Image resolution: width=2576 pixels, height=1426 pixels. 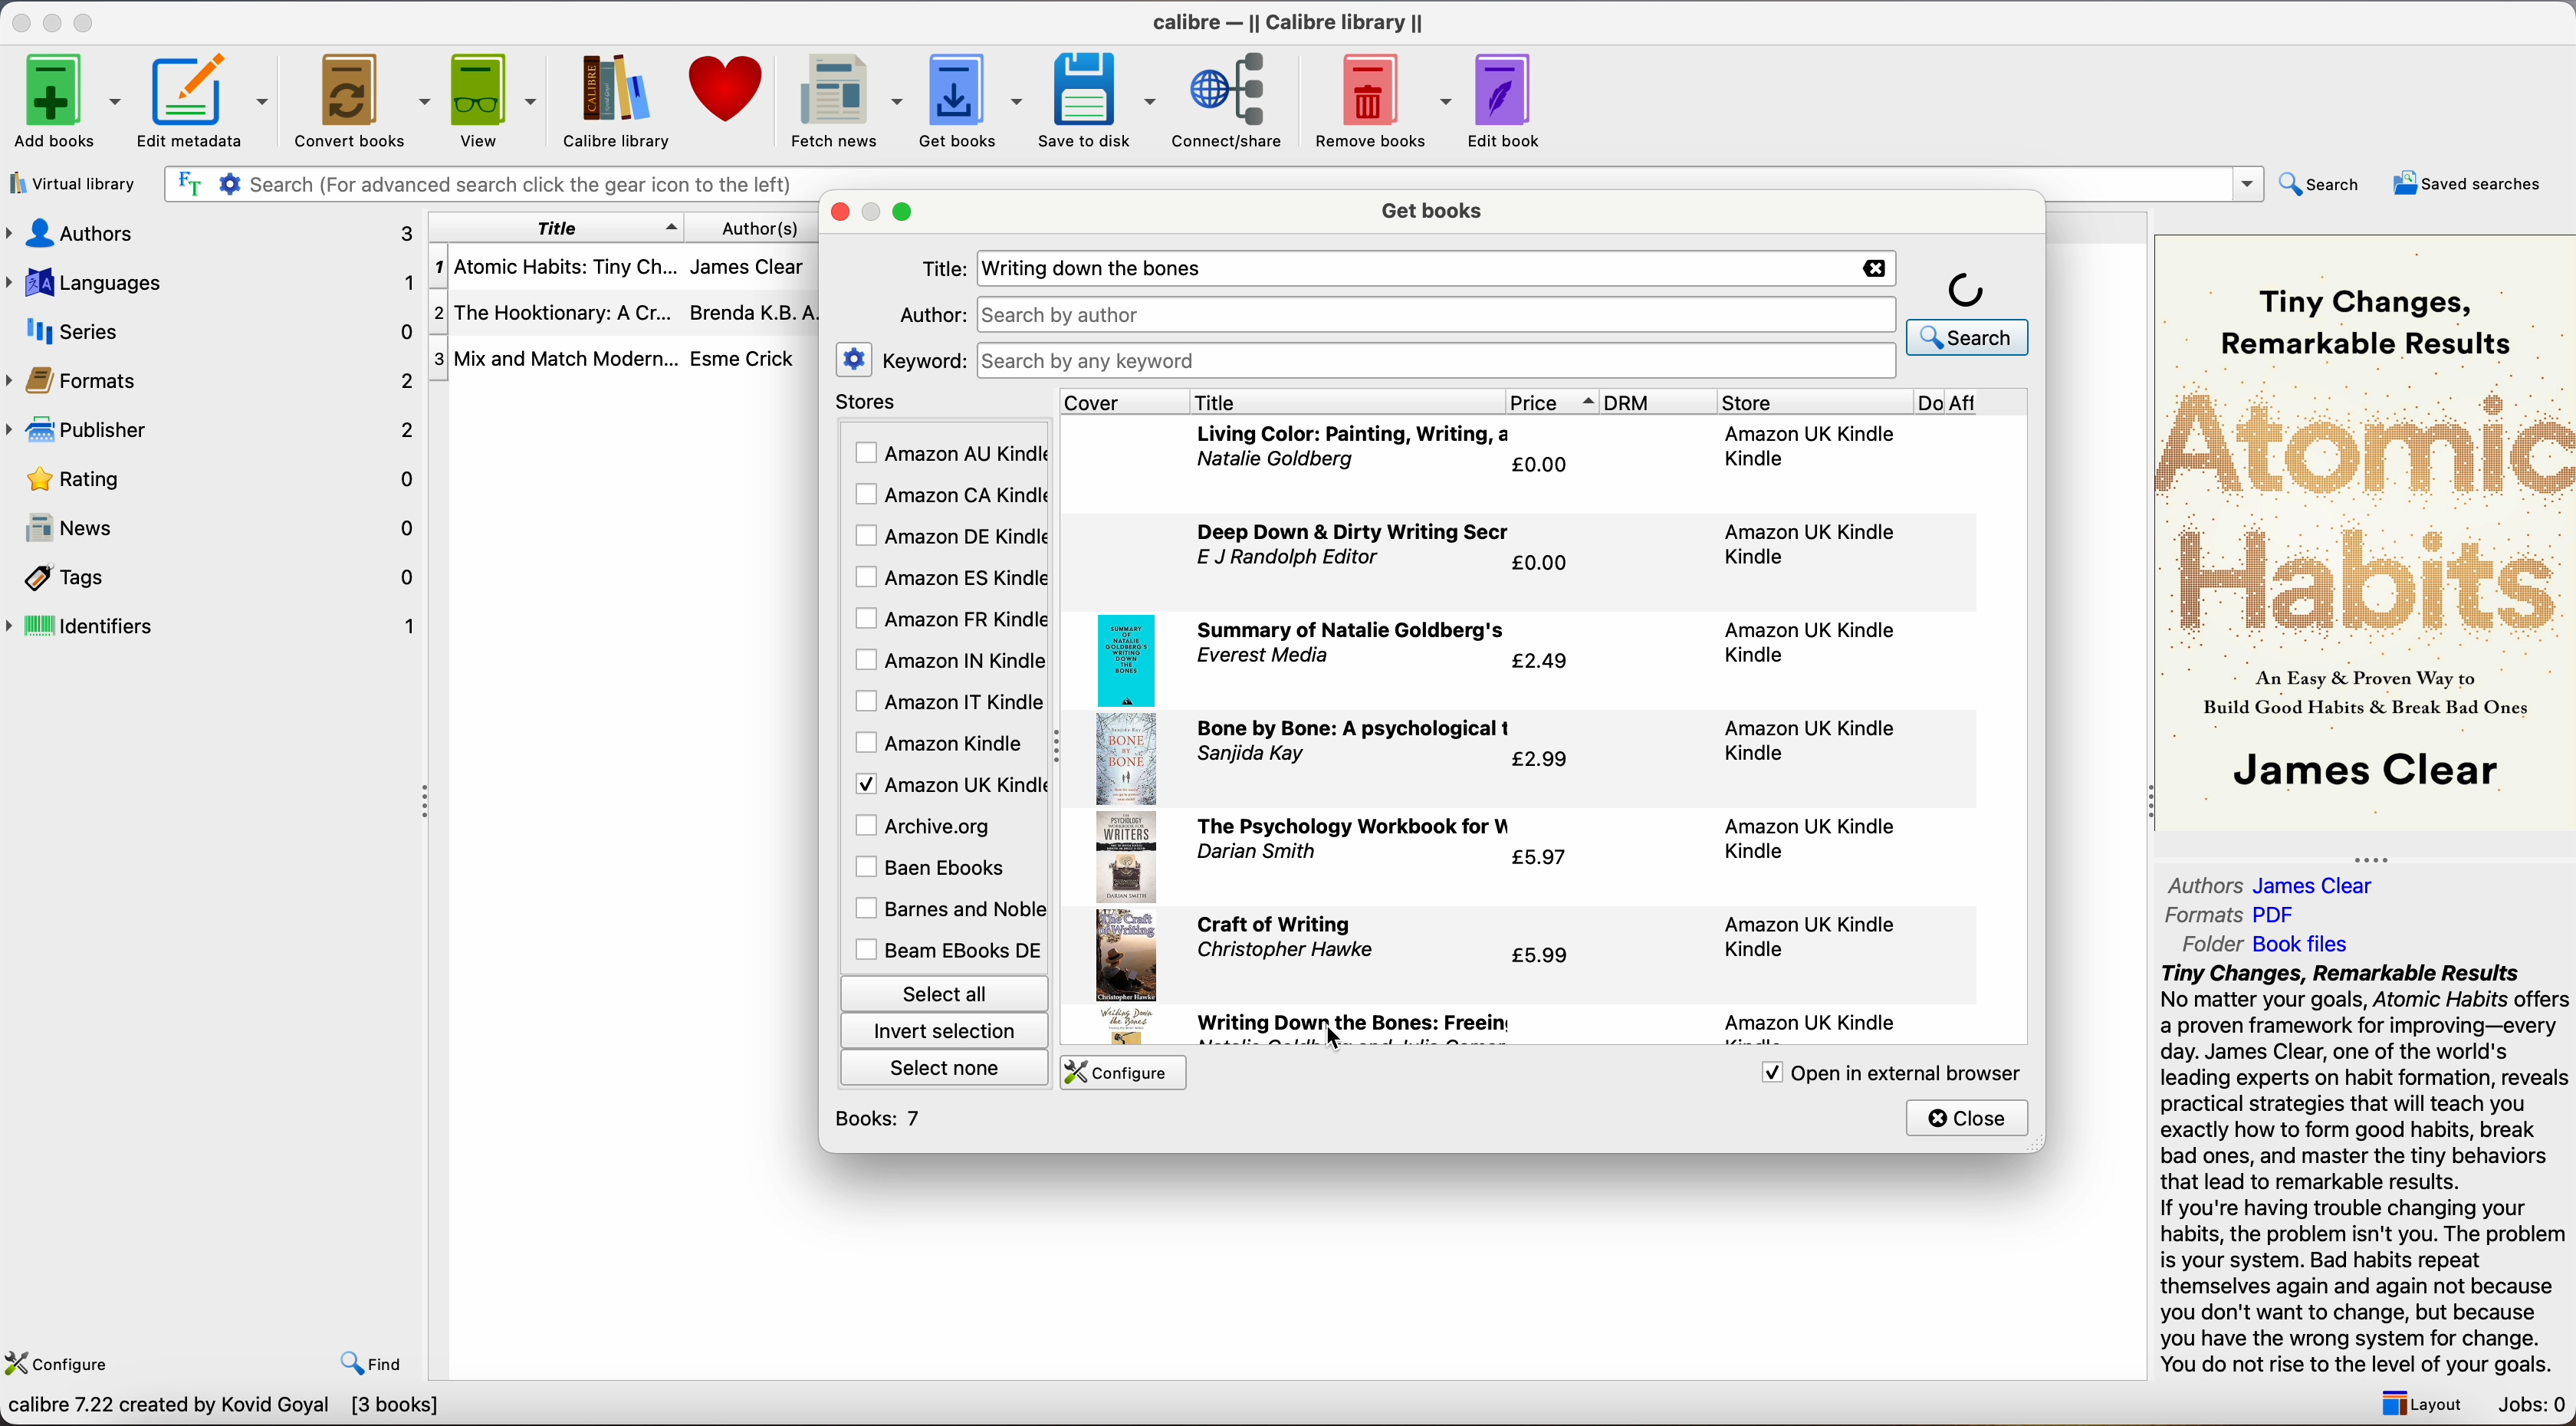 I want to click on amazon DE Kindle, so click(x=947, y=536).